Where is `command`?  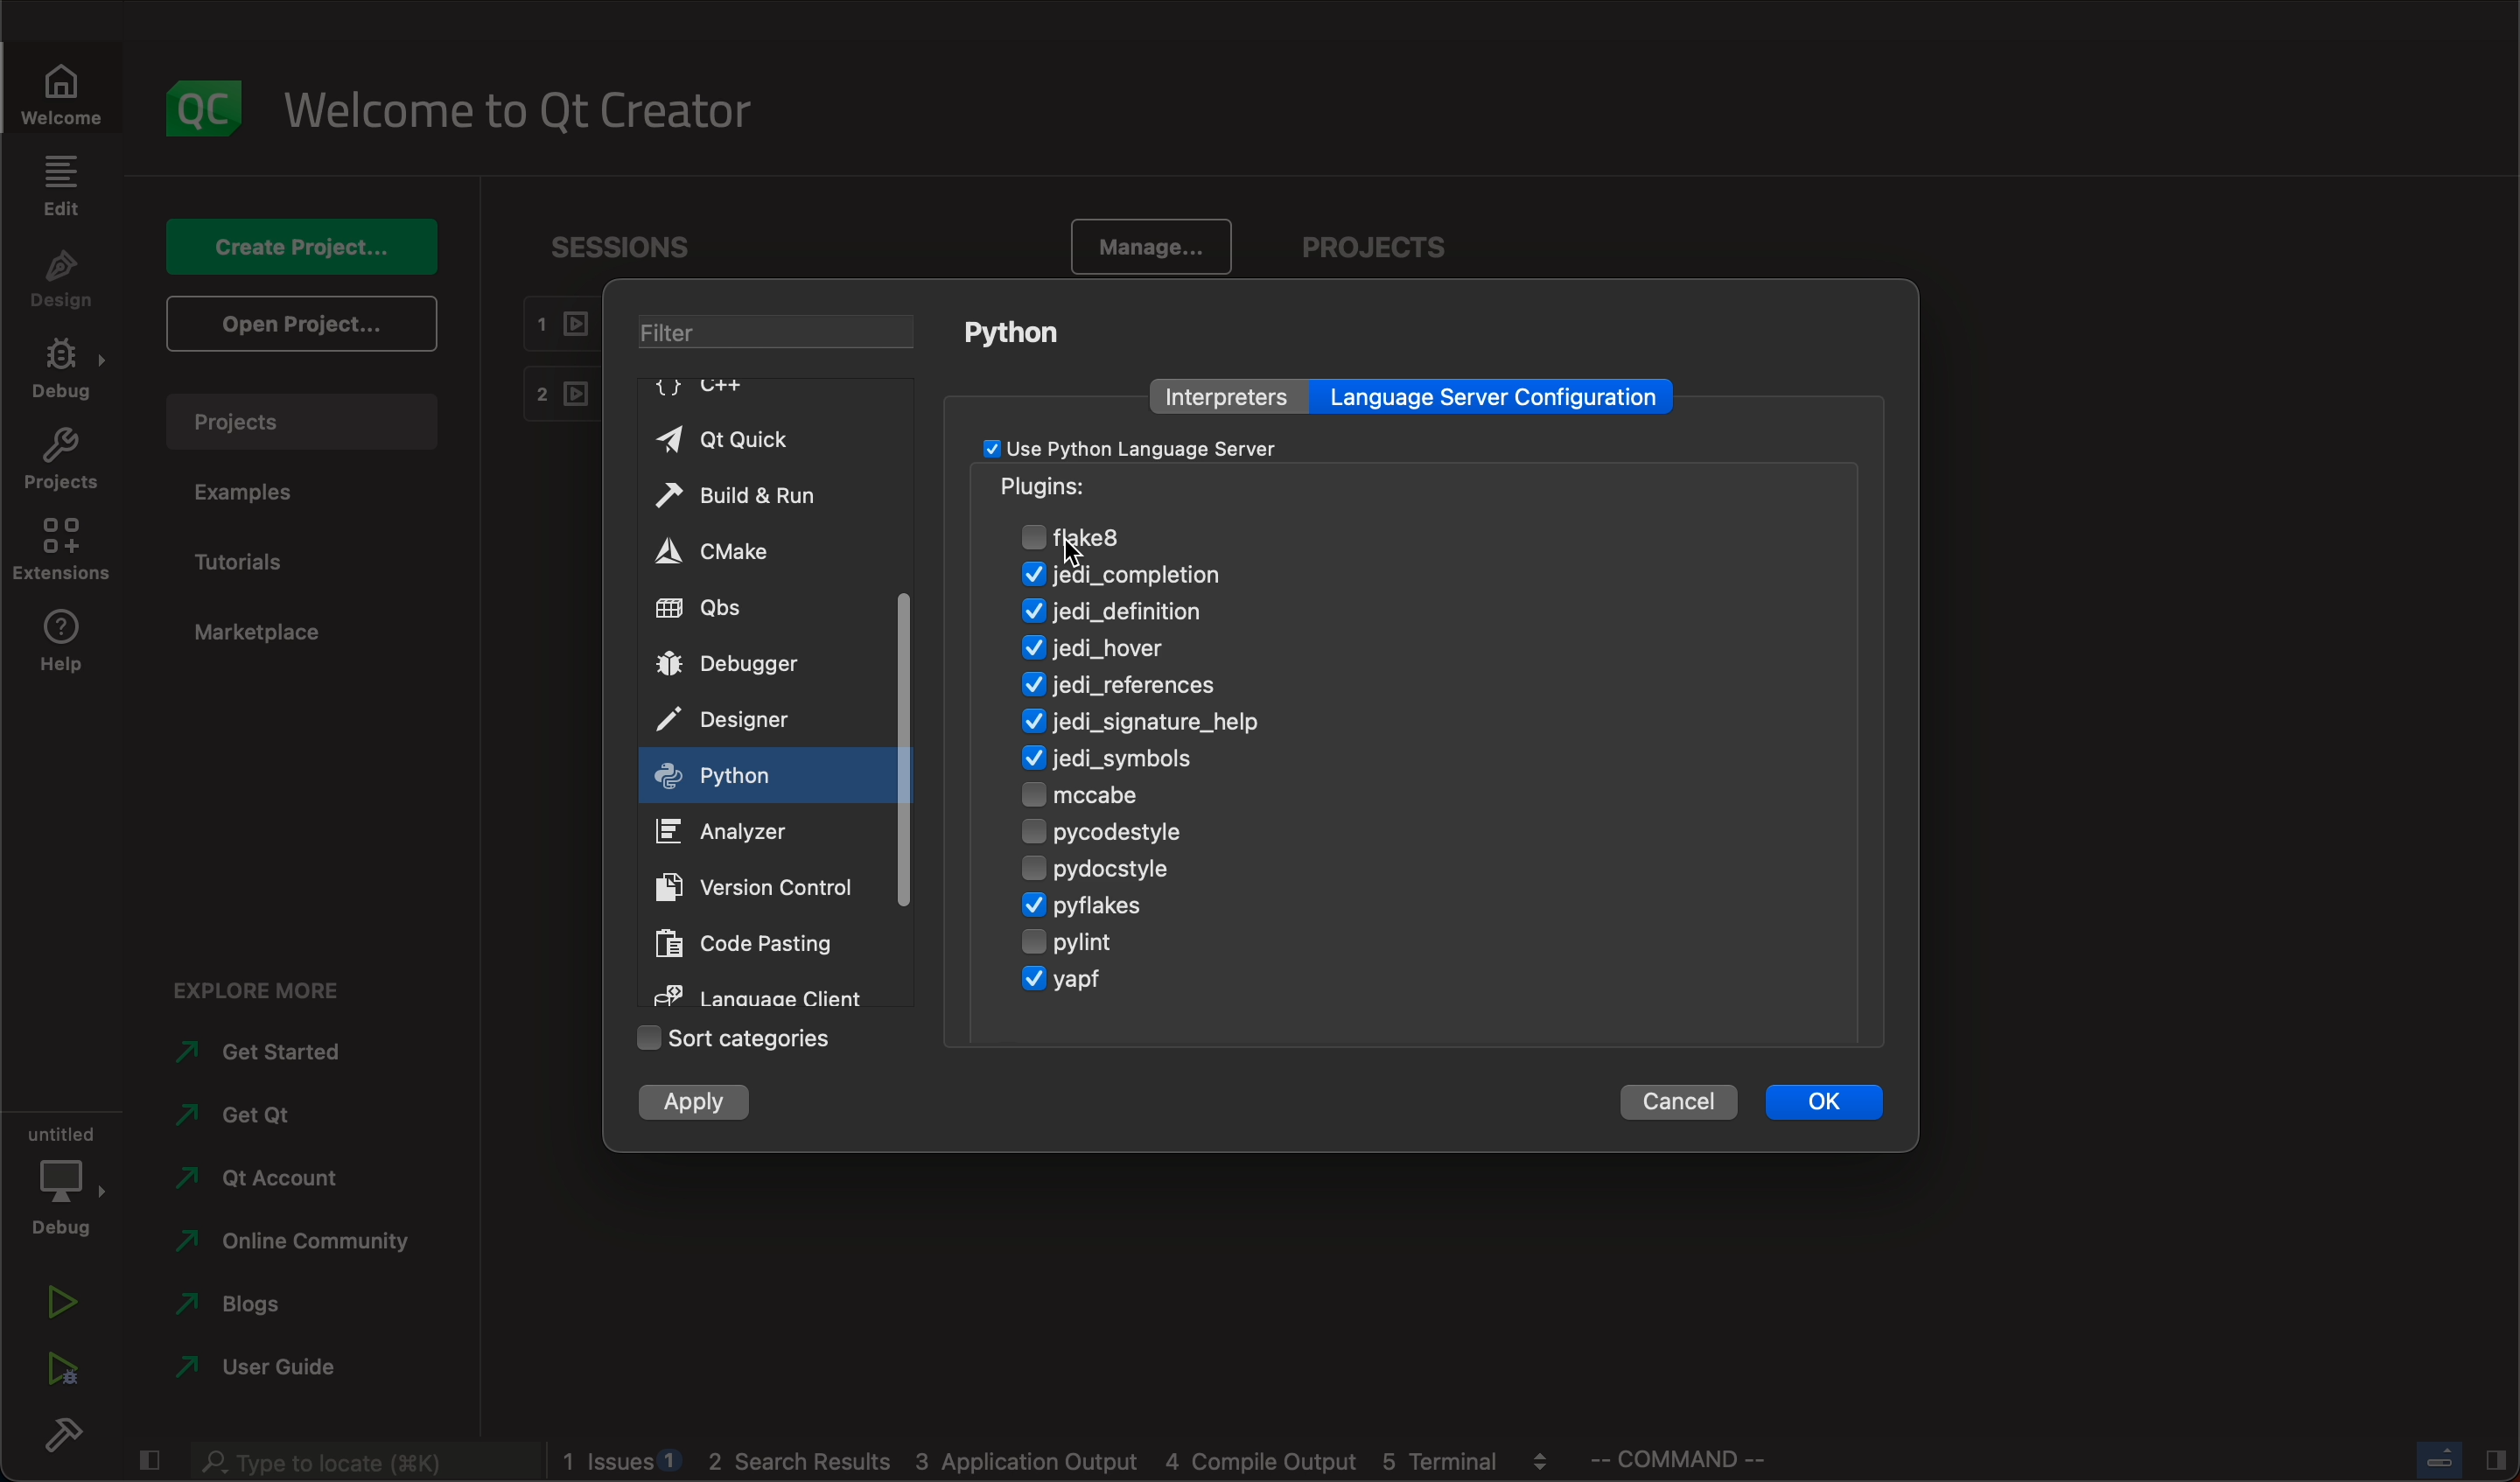
command is located at coordinates (1677, 1458).